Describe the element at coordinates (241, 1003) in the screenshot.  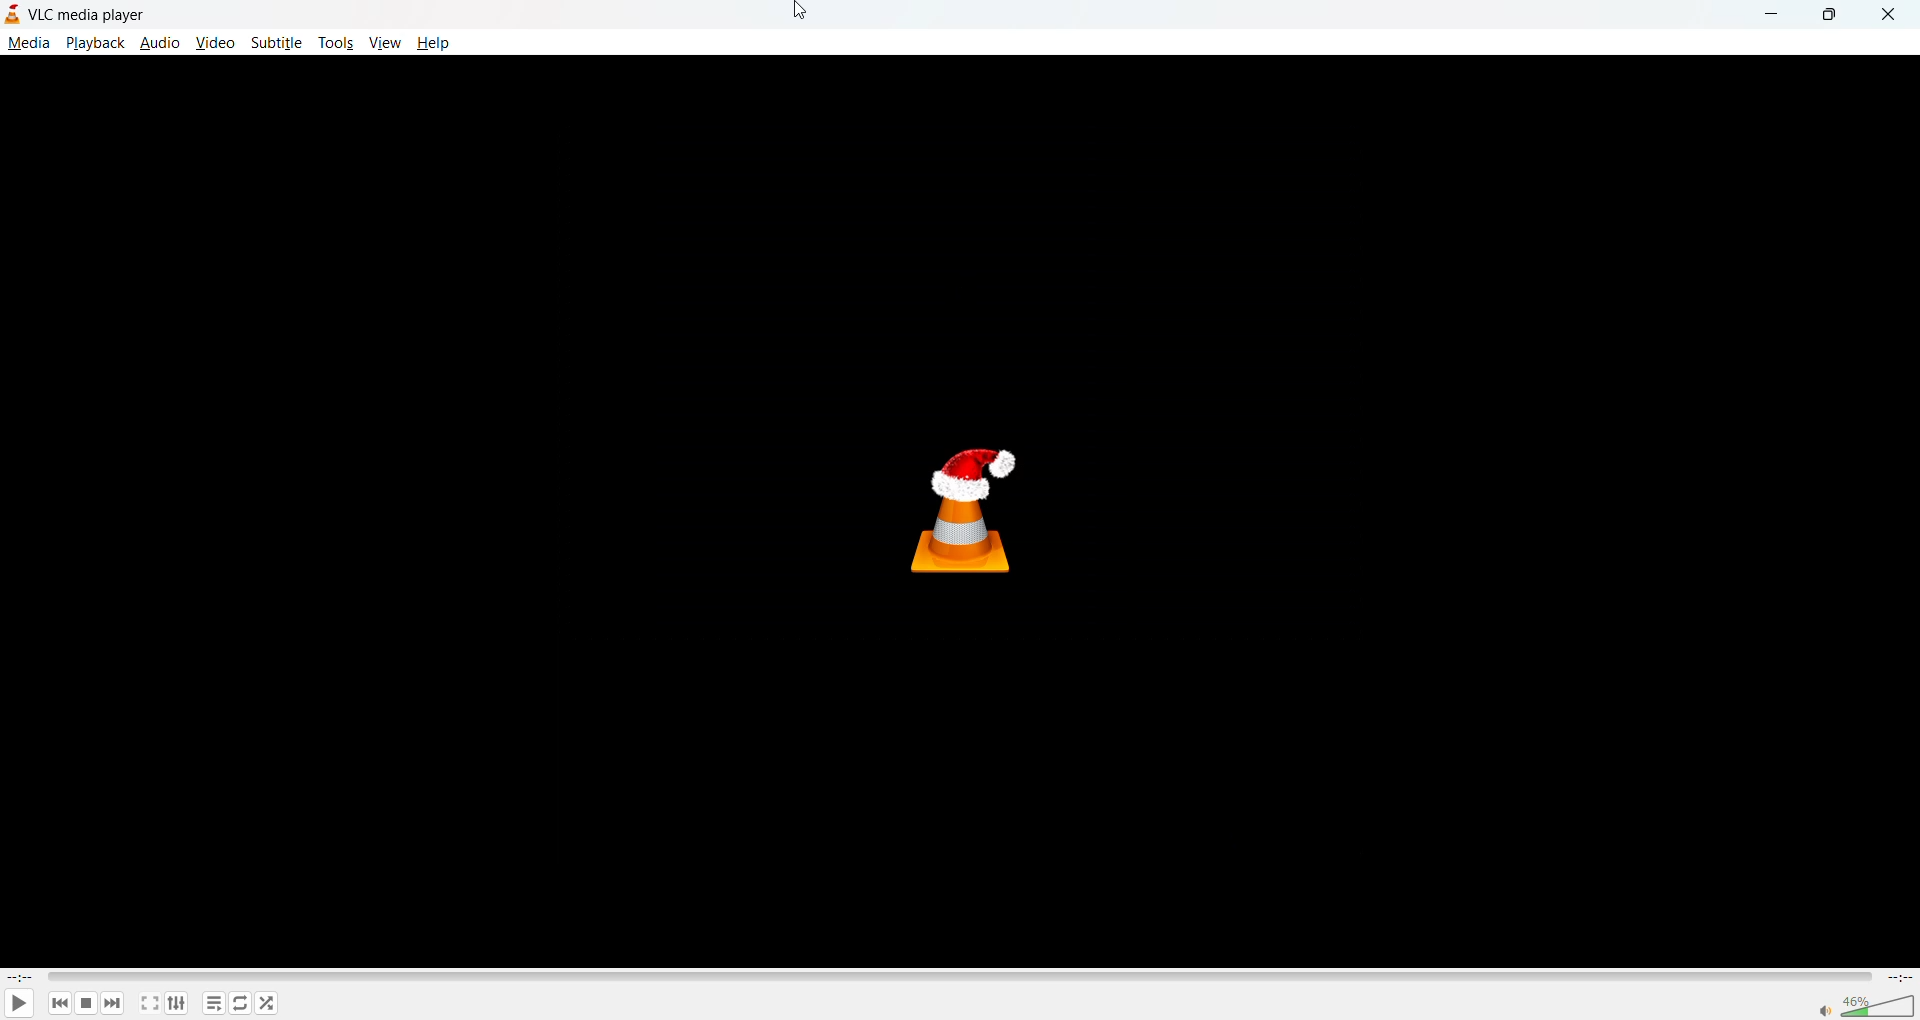
I see `loop` at that location.